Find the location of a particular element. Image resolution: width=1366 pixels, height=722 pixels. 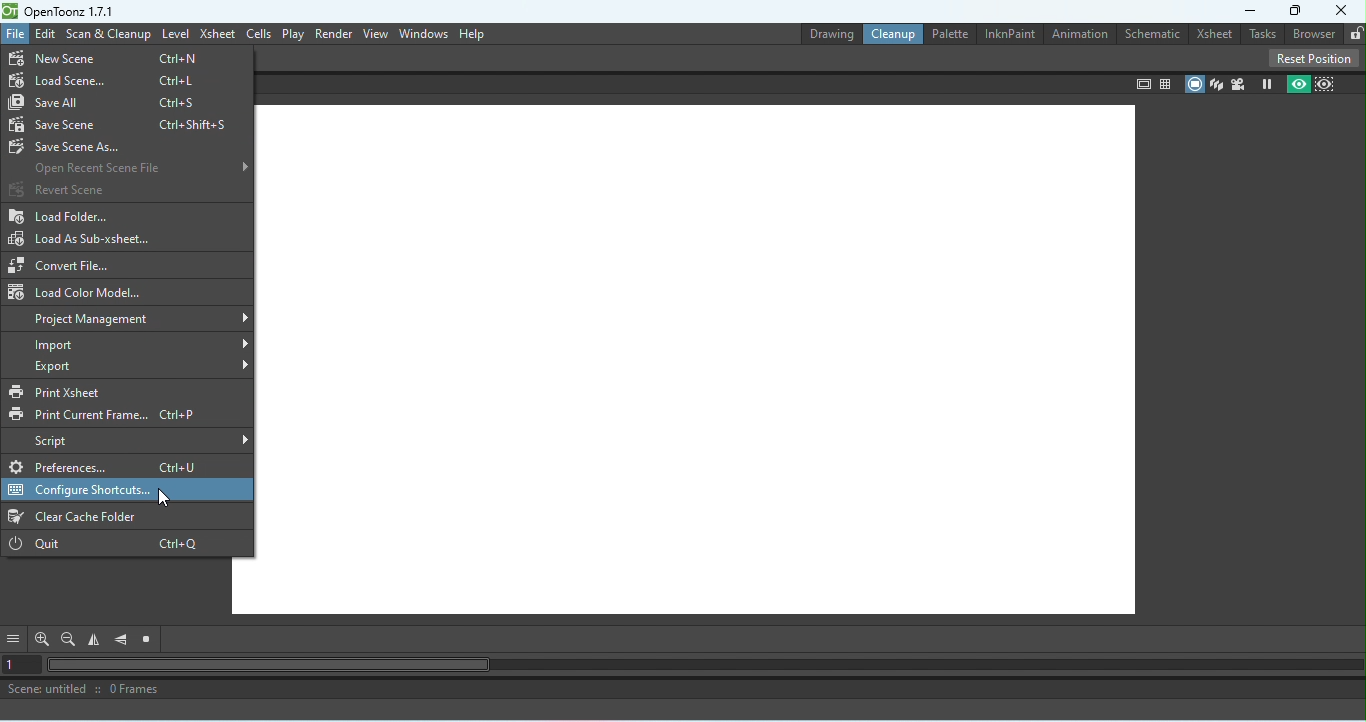

Render is located at coordinates (333, 35).